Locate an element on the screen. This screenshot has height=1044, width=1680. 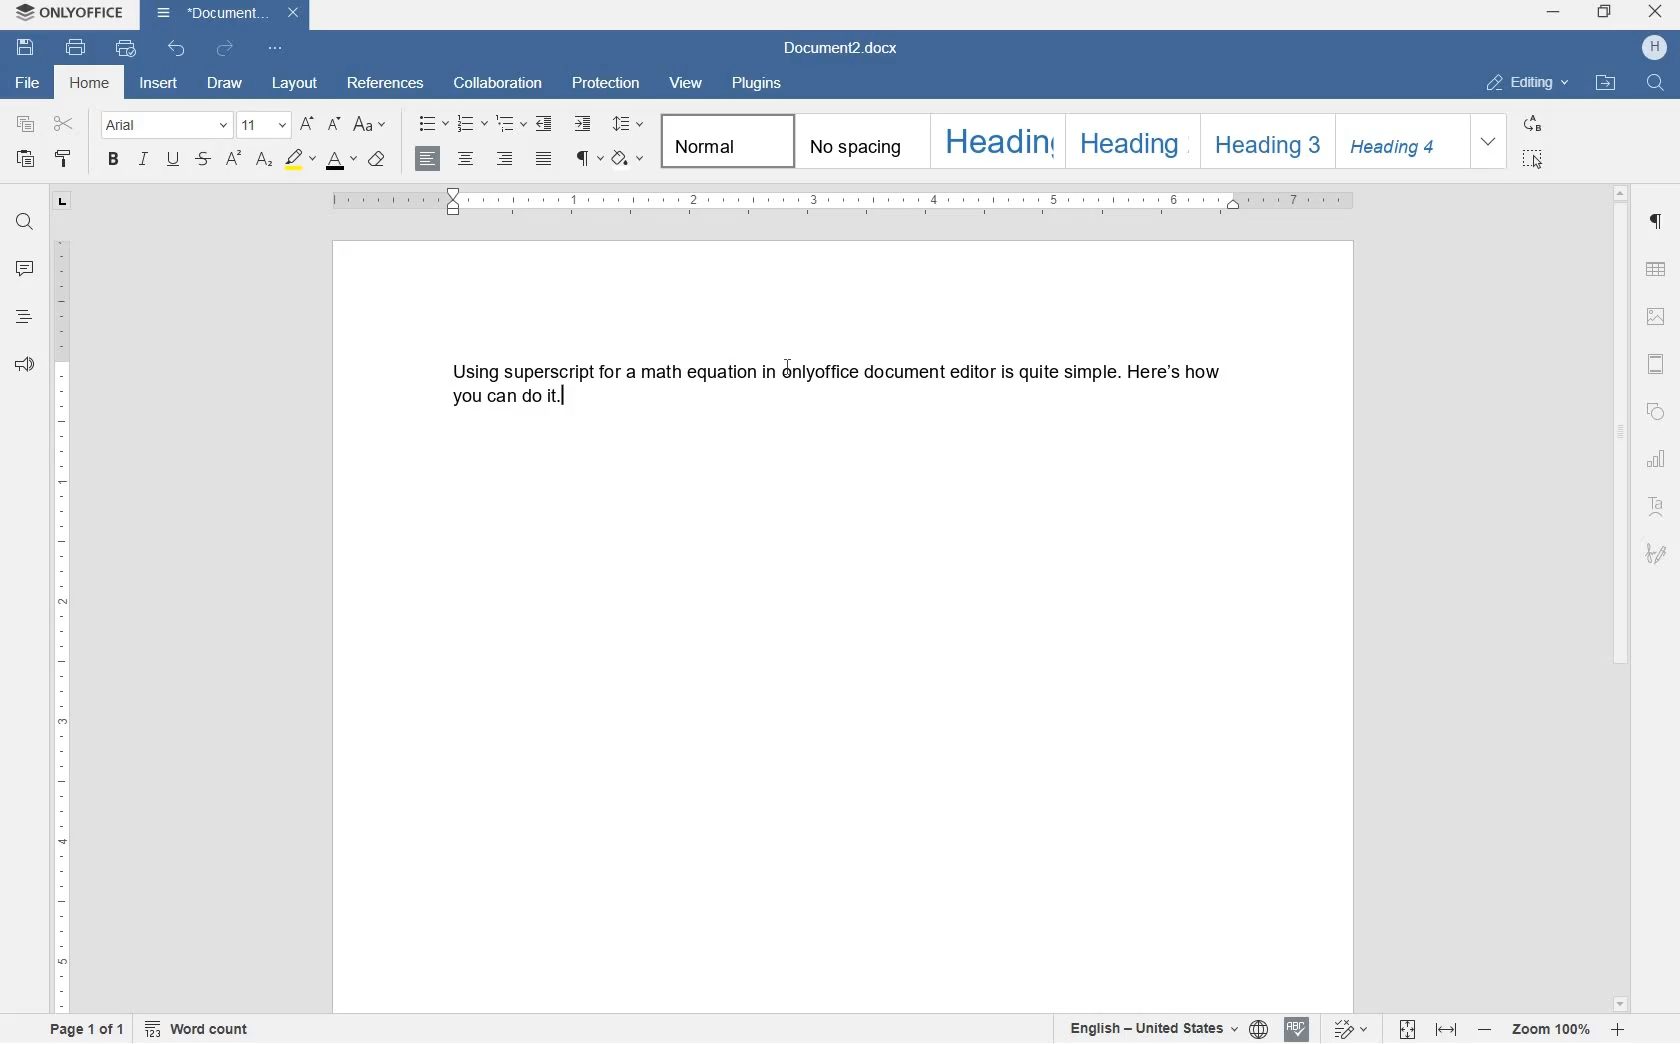
draw is located at coordinates (231, 83).